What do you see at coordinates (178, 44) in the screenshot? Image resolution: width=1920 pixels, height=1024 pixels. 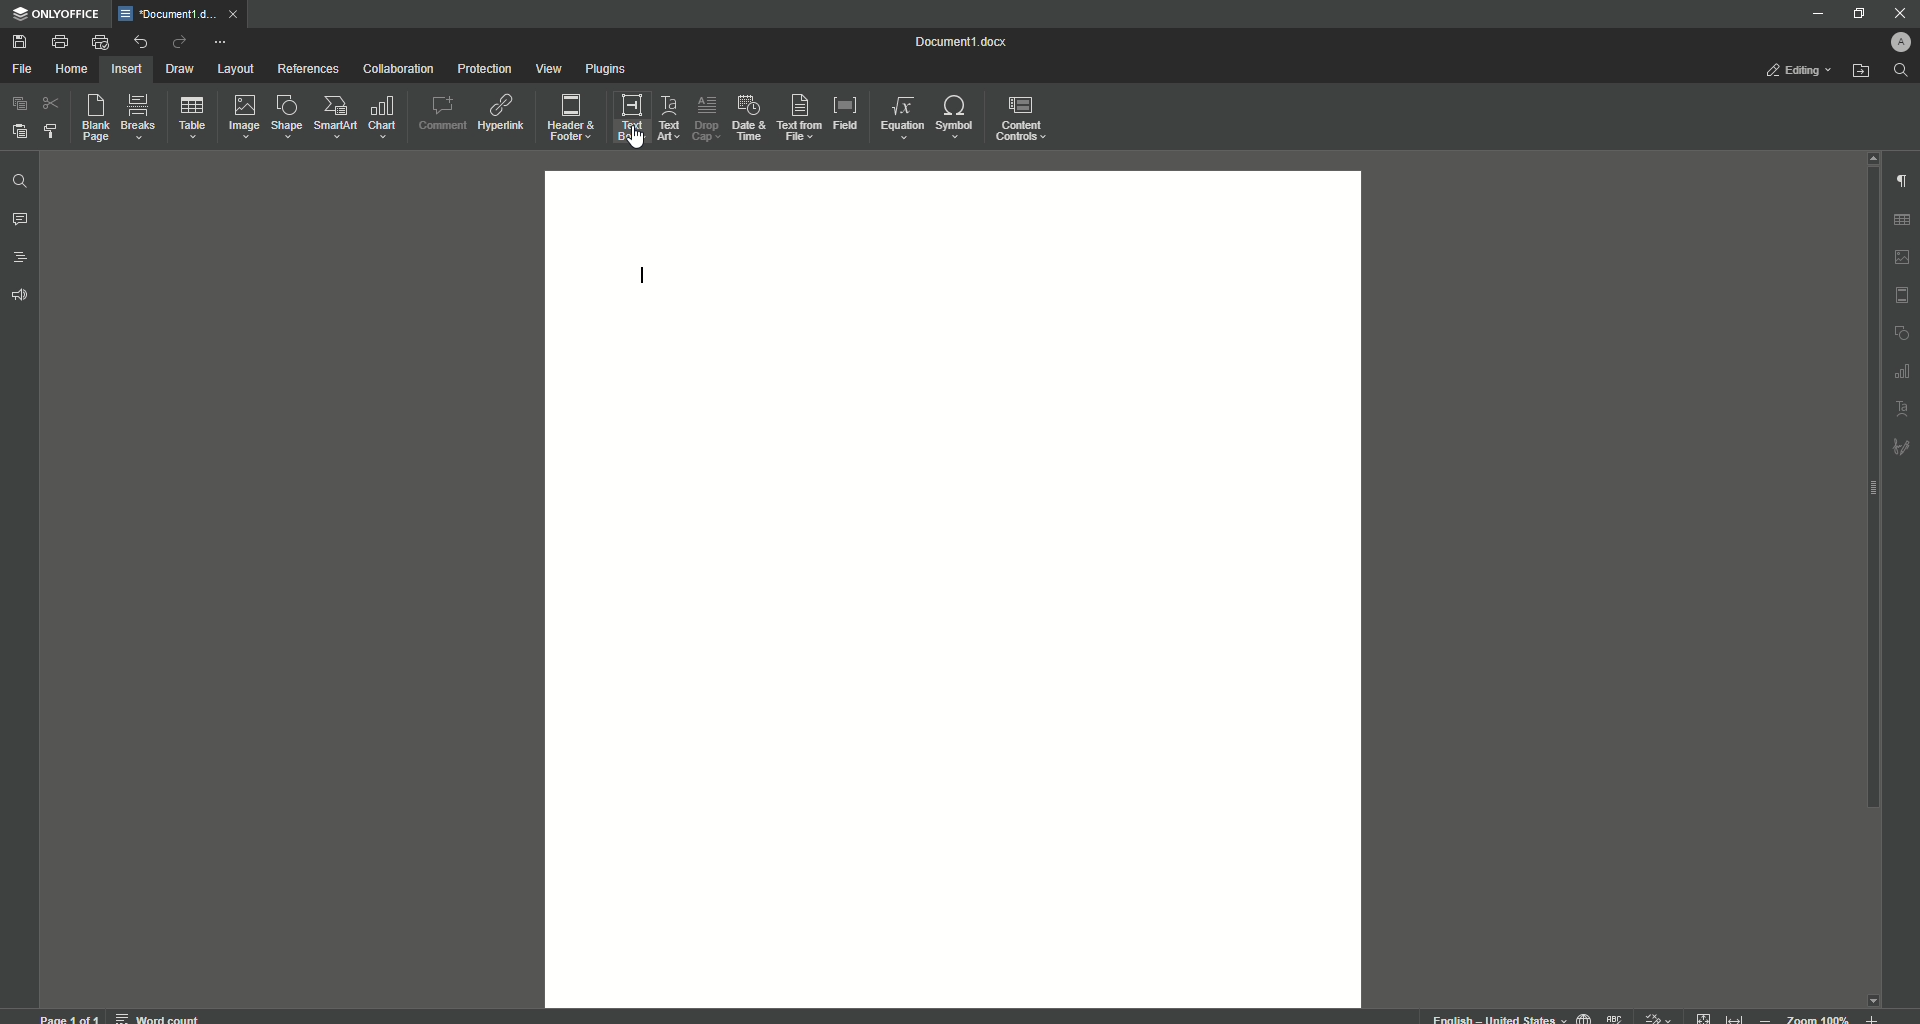 I see `Redo` at bounding box center [178, 44].